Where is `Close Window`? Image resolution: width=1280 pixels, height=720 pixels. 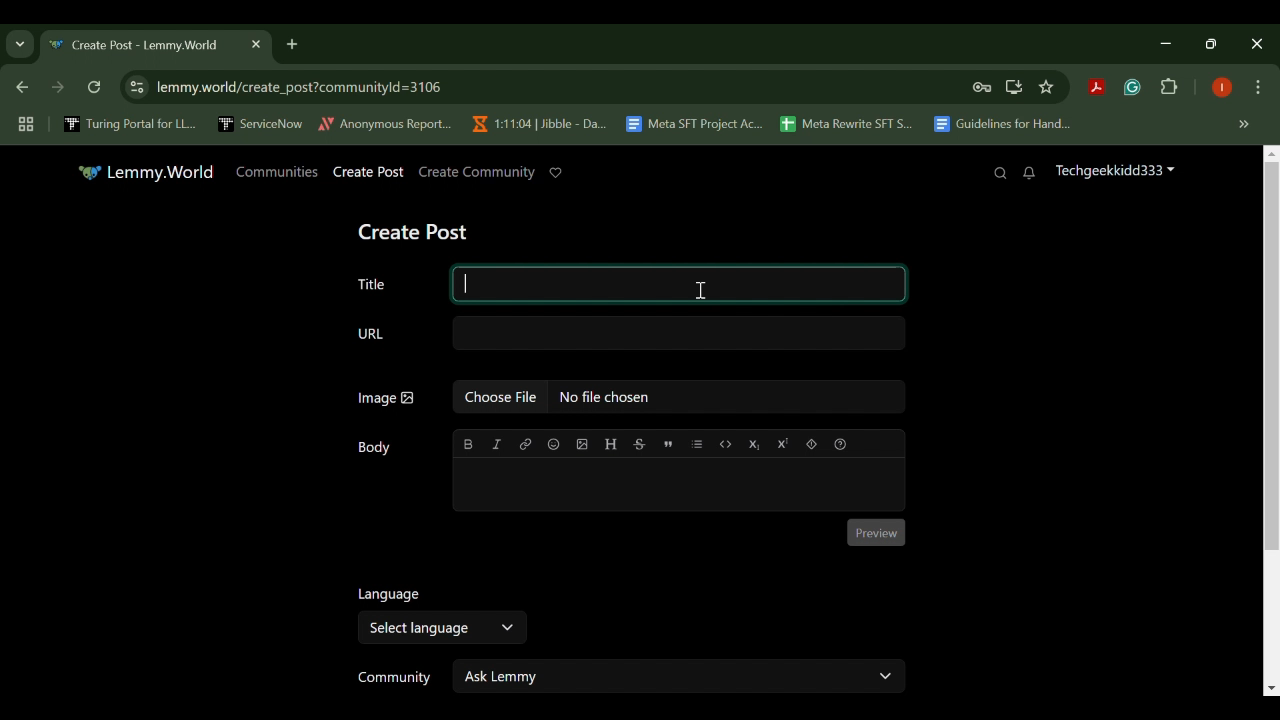 Close Window is located at coordinates (1258, 44).